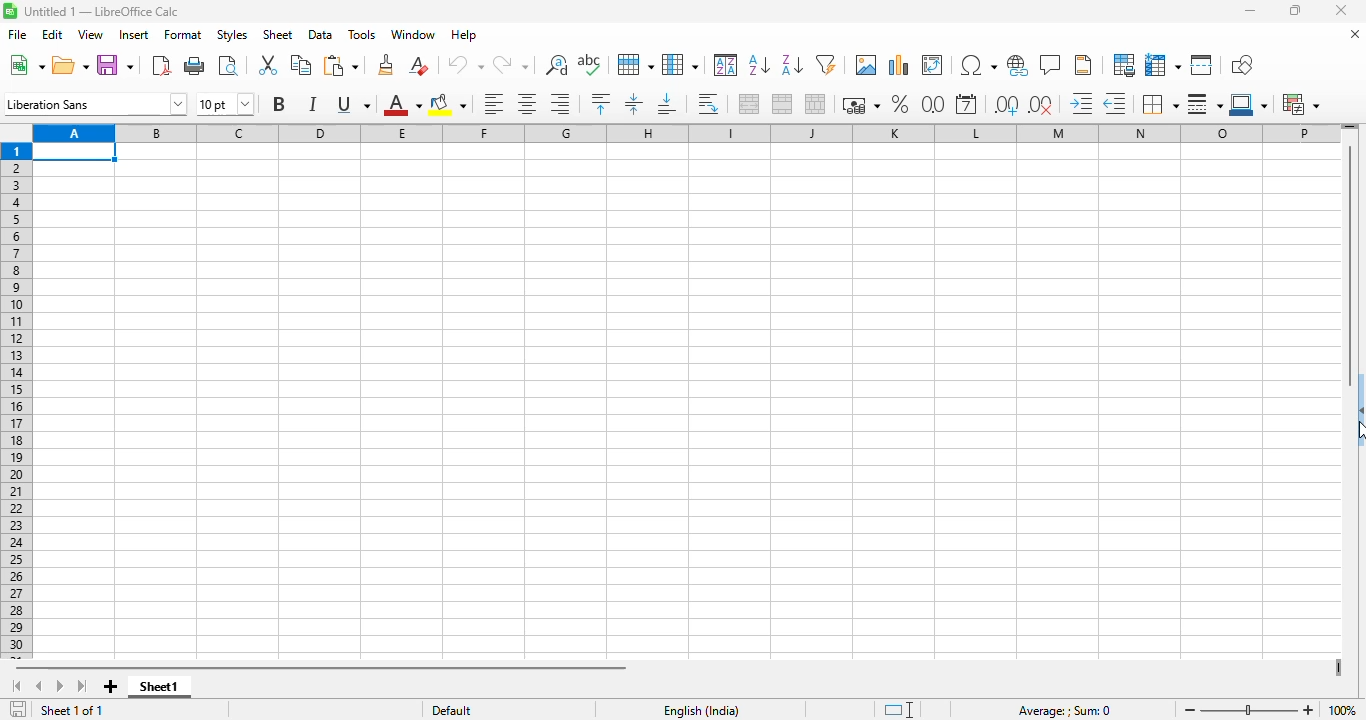  Describe the element at coordinates (1124, 65) in the screenshot. I see `define print area` at that location.